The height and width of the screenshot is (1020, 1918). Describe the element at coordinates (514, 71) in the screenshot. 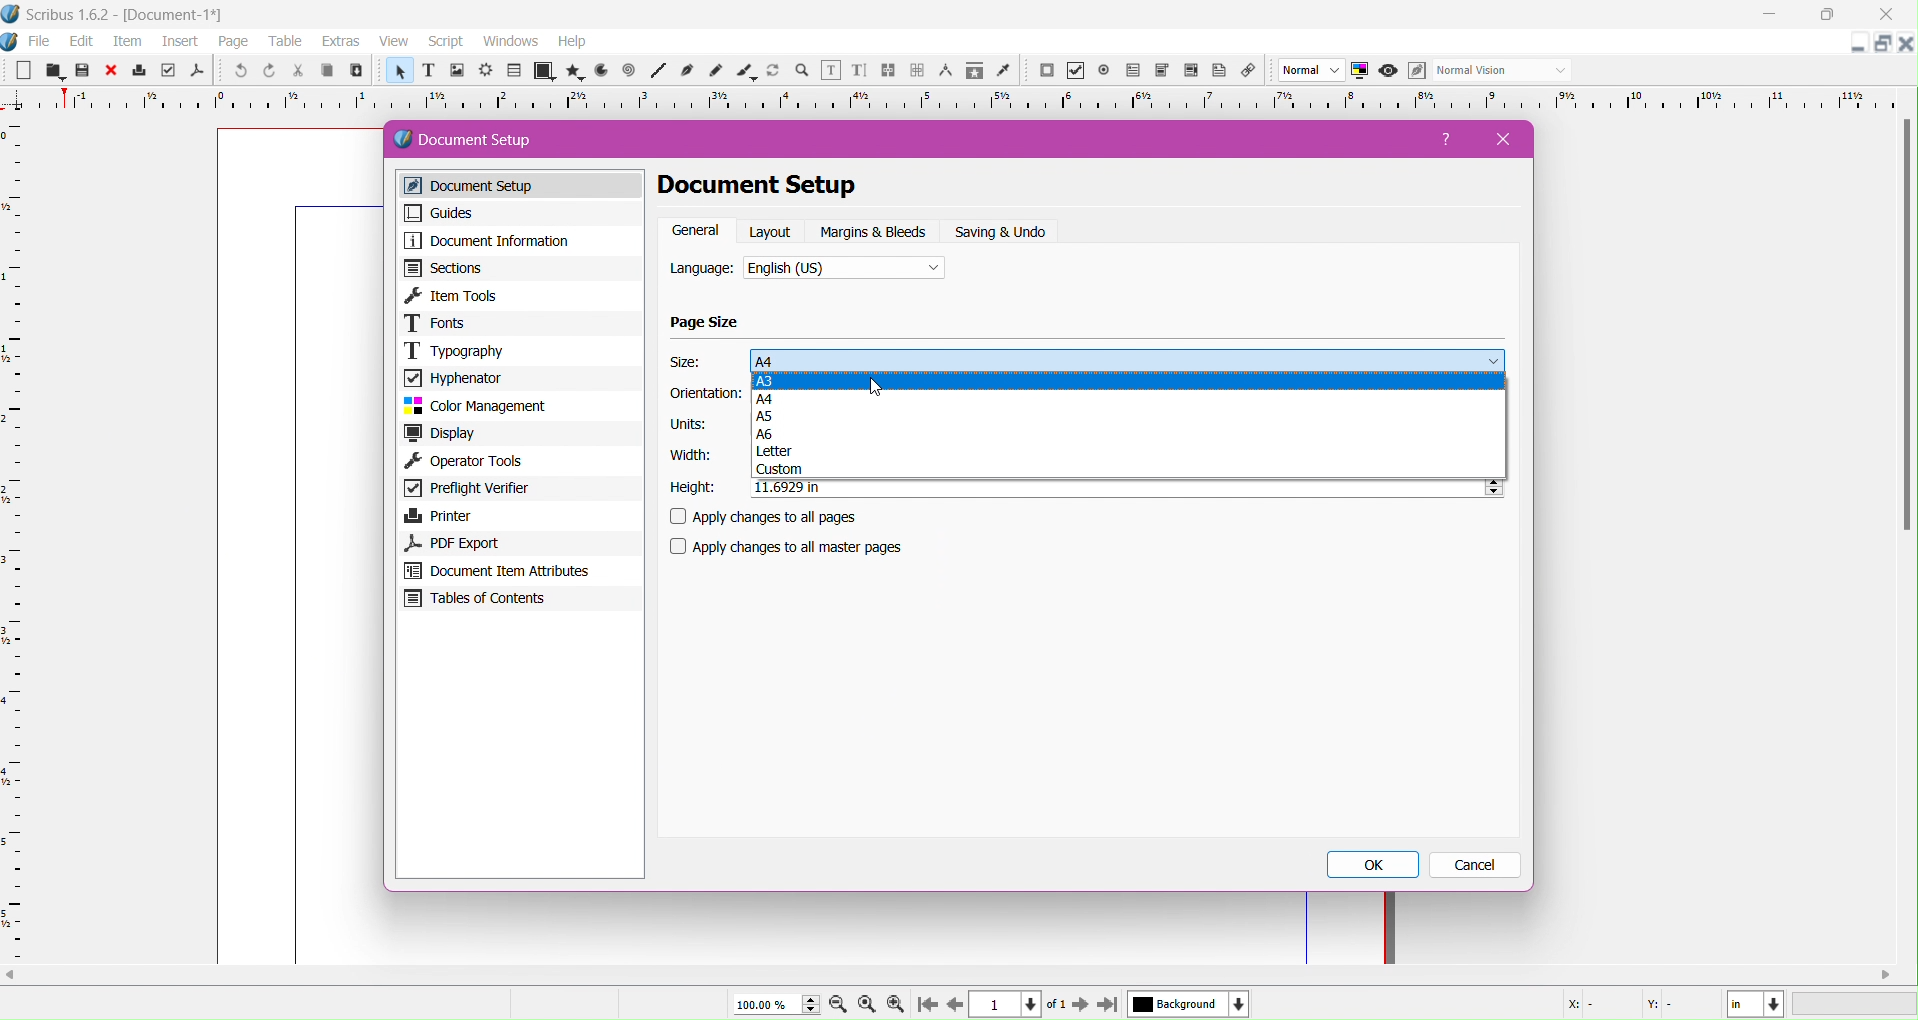

I see `table` at that location.